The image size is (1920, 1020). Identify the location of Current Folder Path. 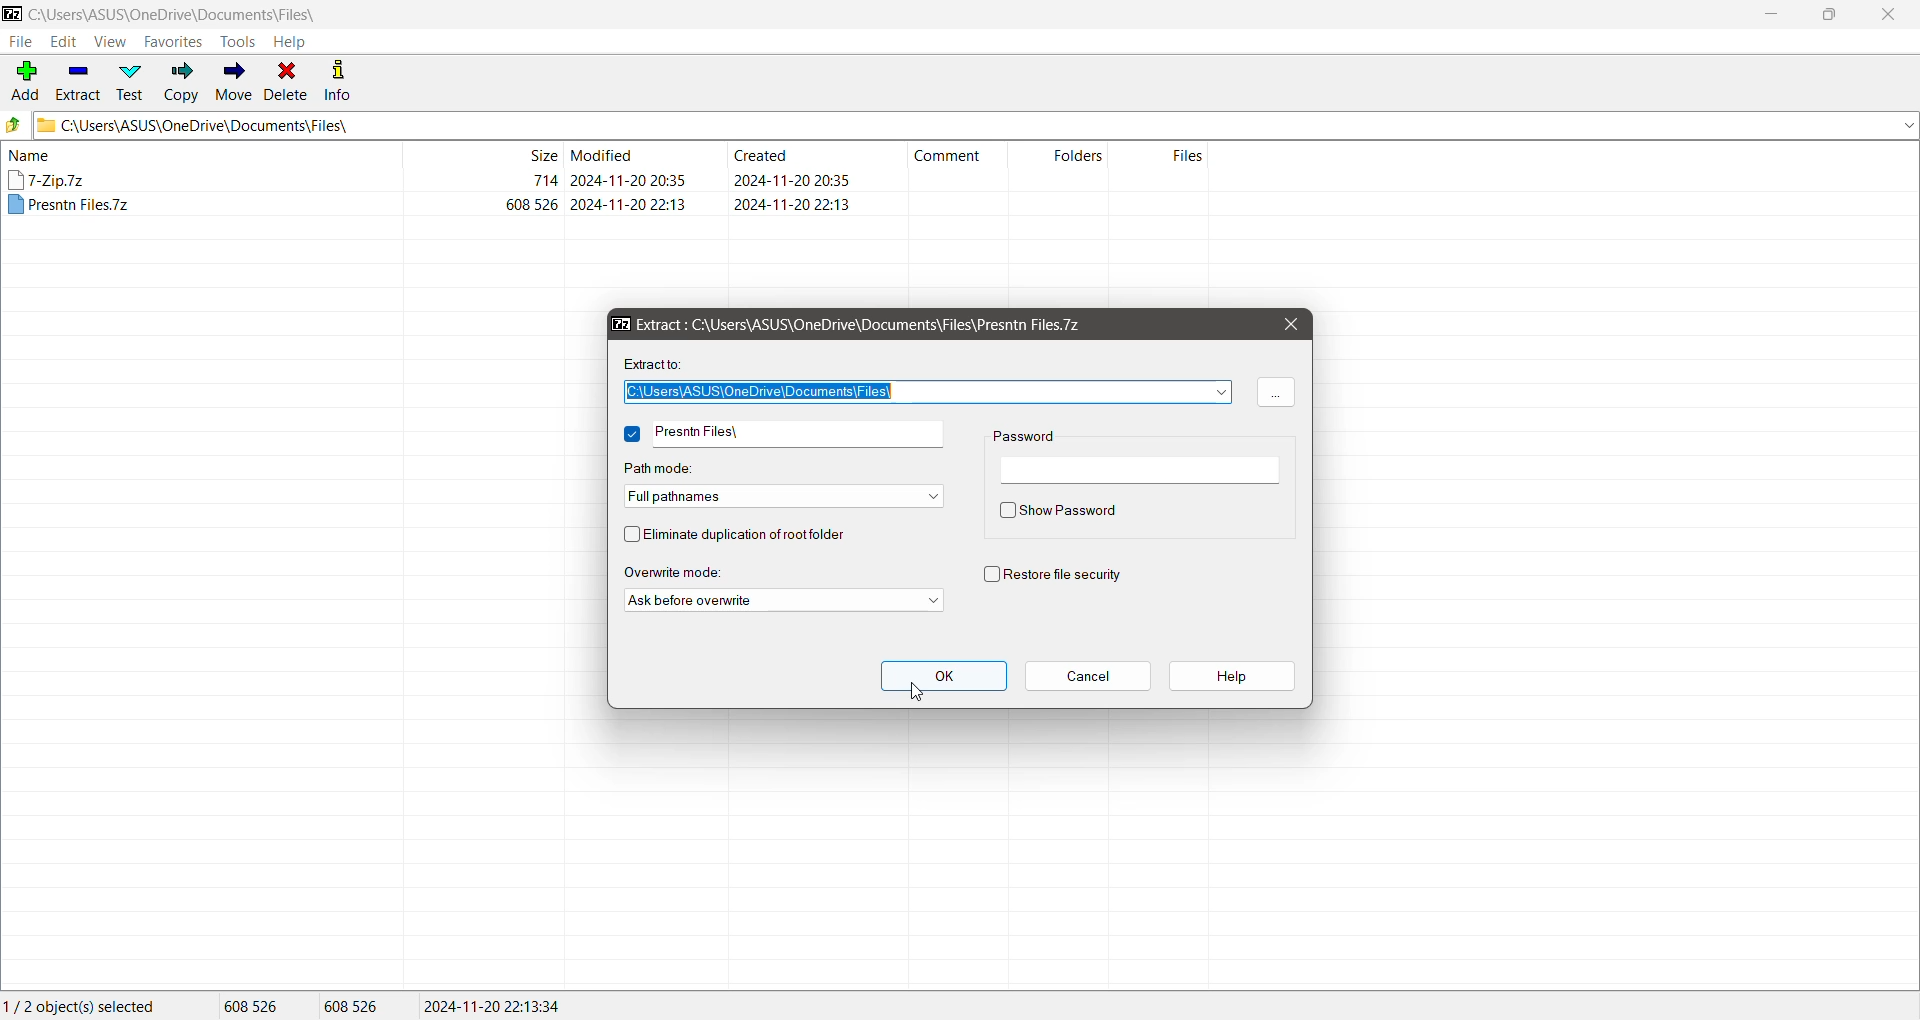
(976, 125).